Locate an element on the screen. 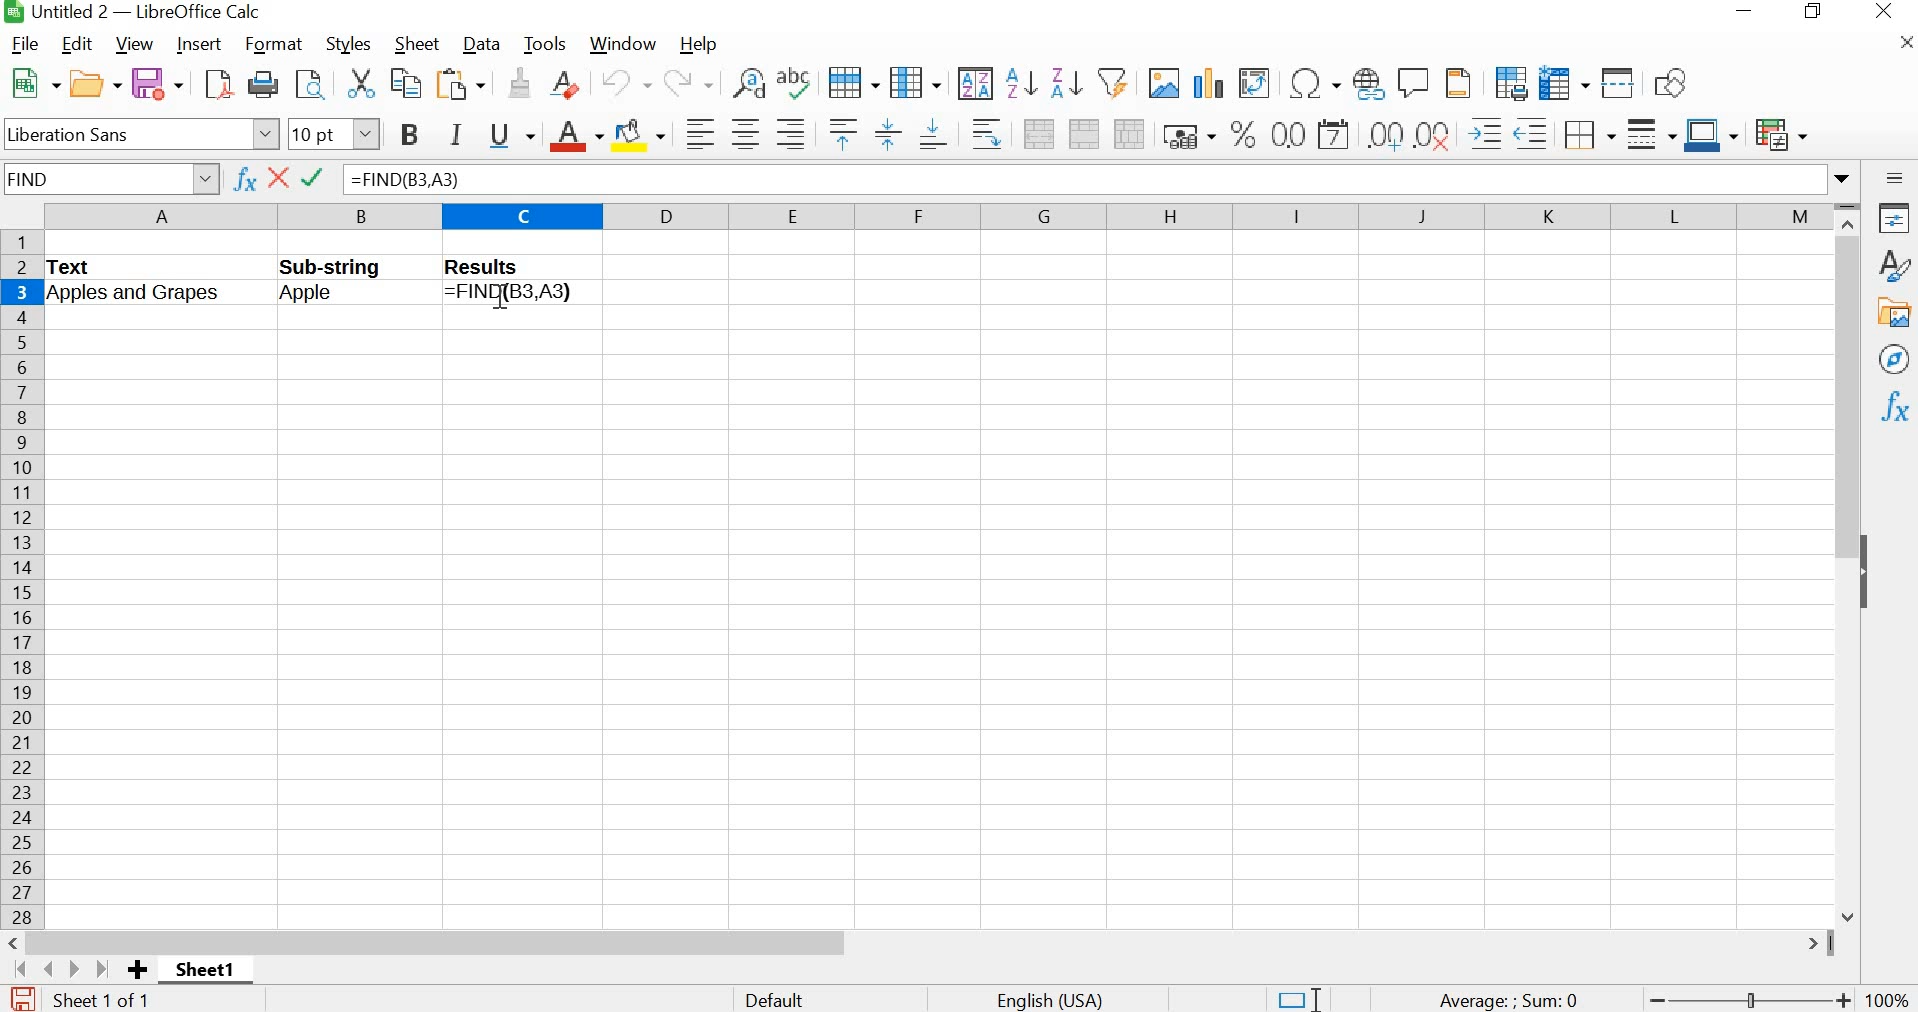 The image size is (1918, 1012). clone formatting is located at coordinates (519, 85).